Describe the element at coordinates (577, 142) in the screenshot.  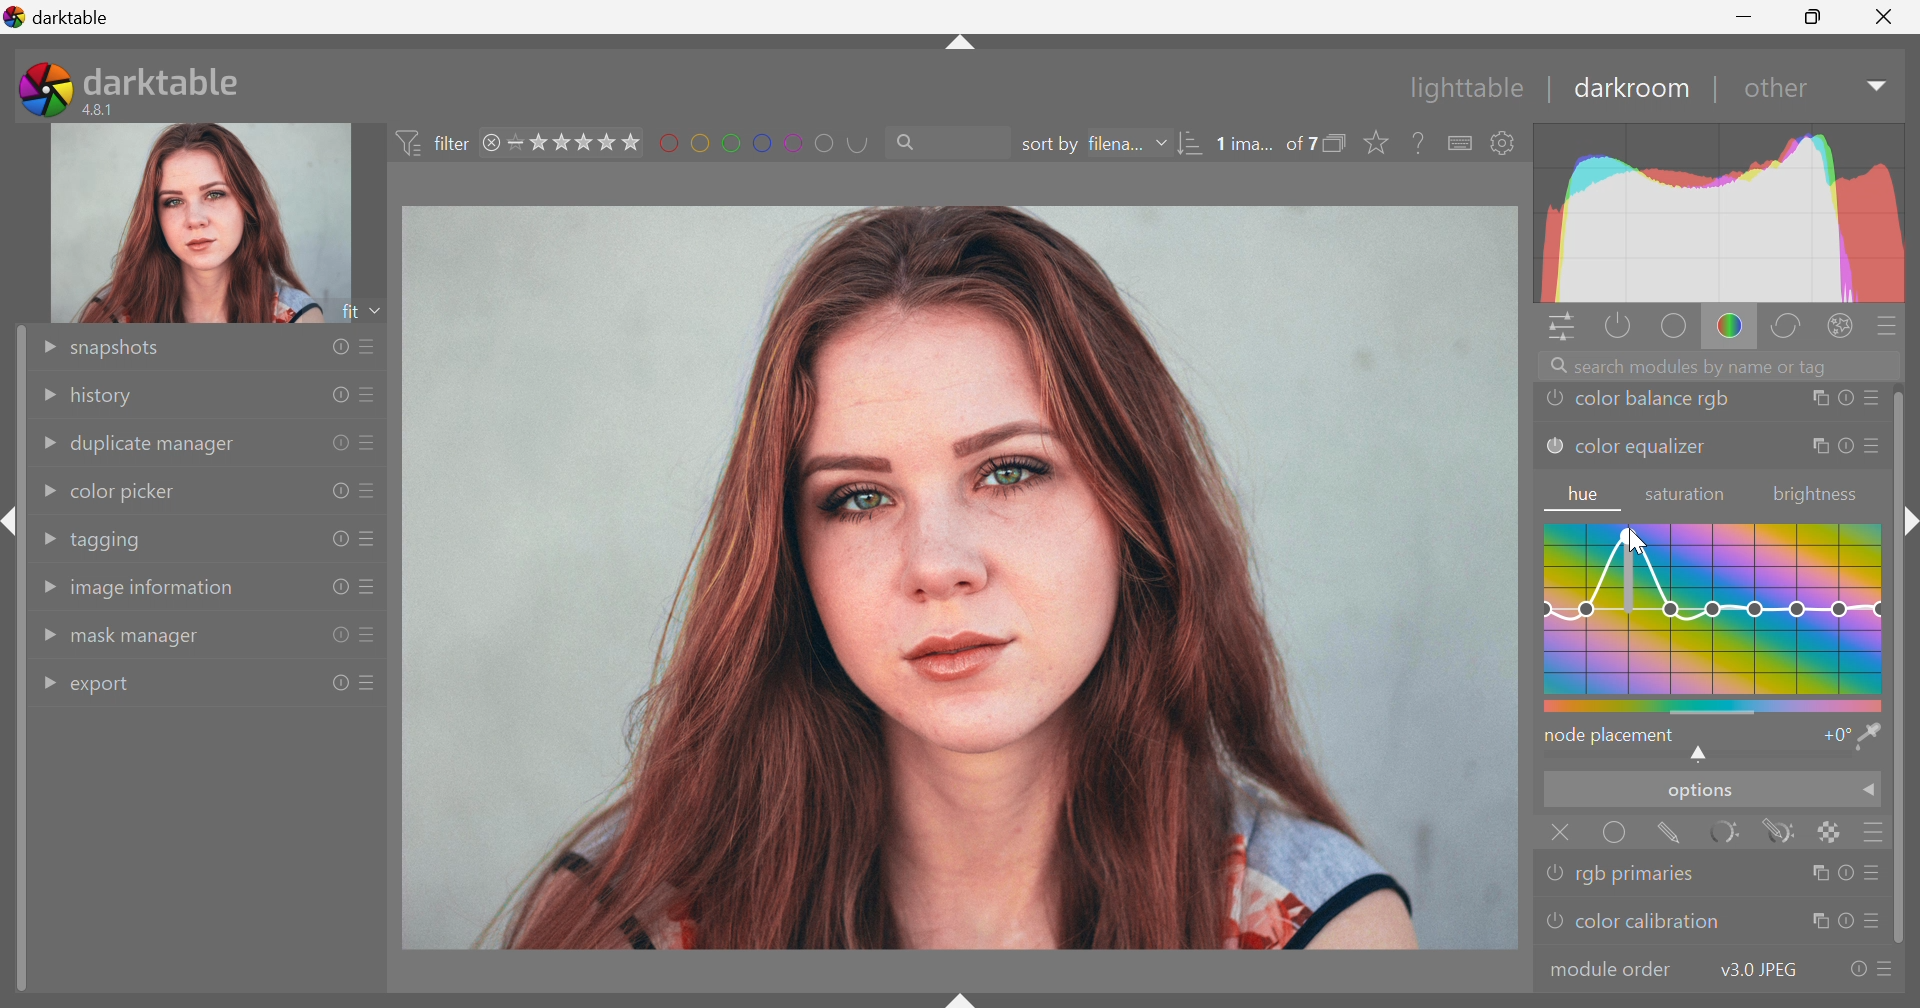
I see `range rating` at that location.